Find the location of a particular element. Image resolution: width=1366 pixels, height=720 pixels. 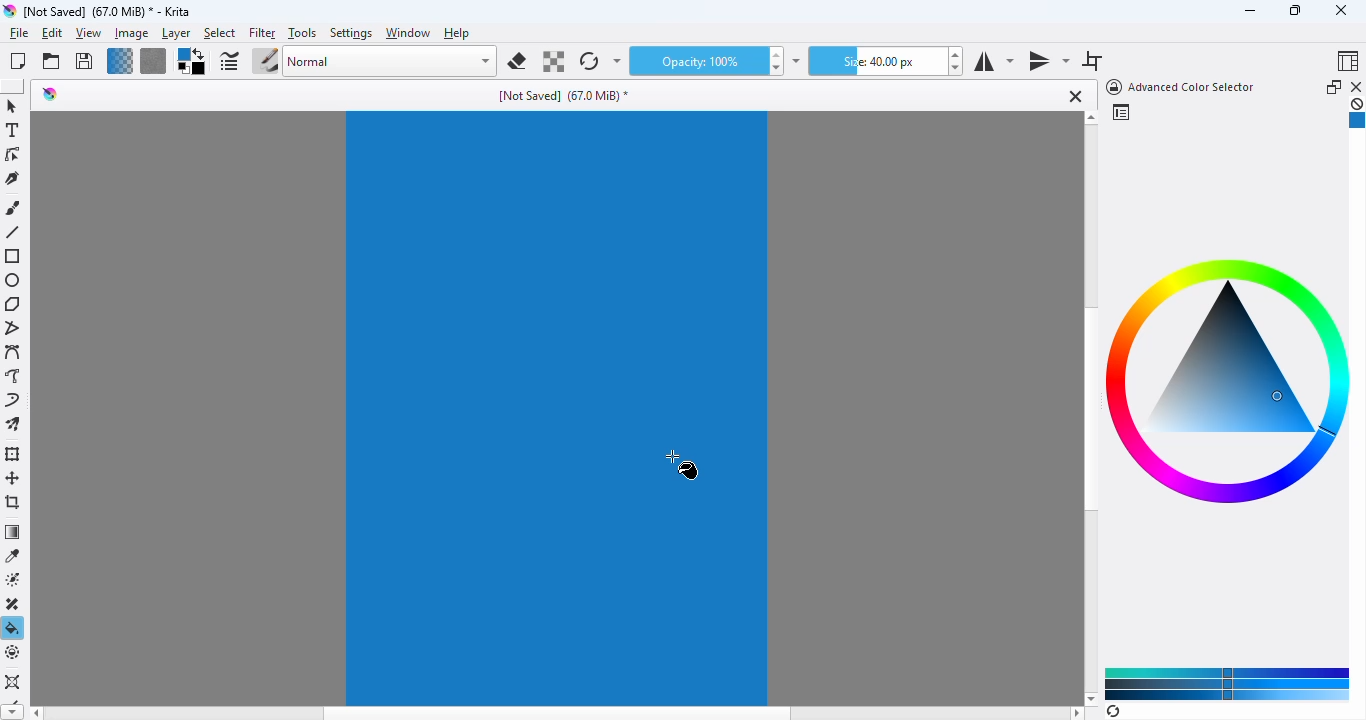

draw a gradient is located at coordinates (13, 531).